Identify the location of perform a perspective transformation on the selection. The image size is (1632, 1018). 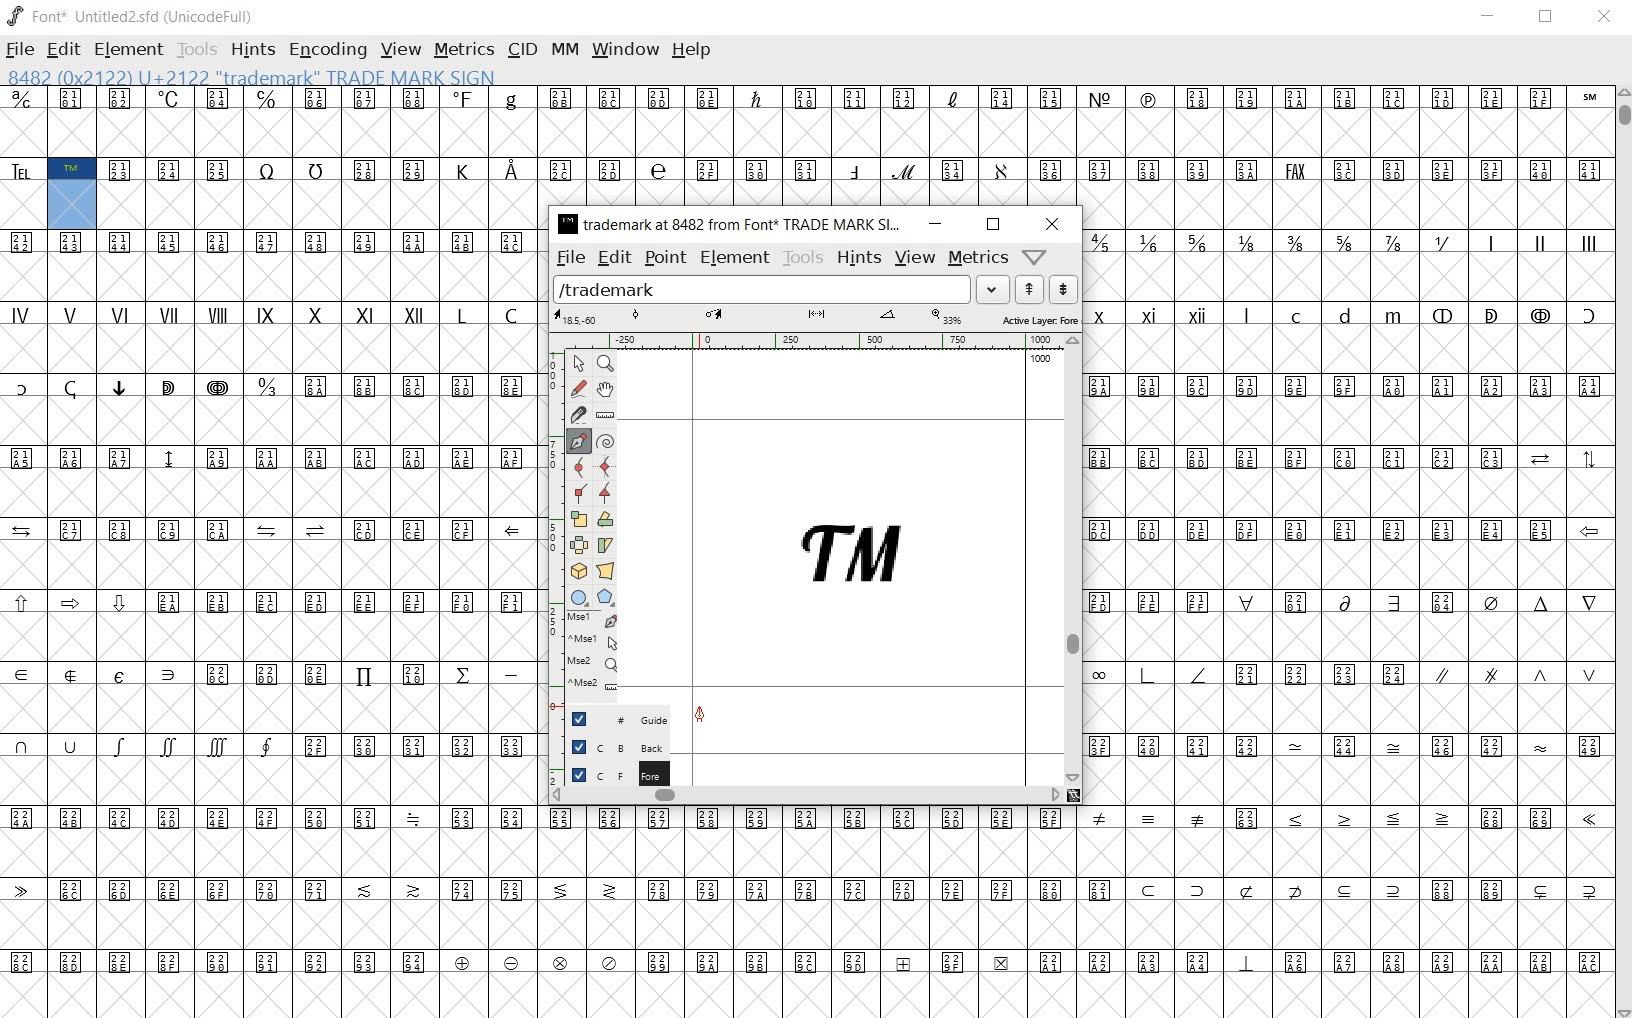
(604, 569).